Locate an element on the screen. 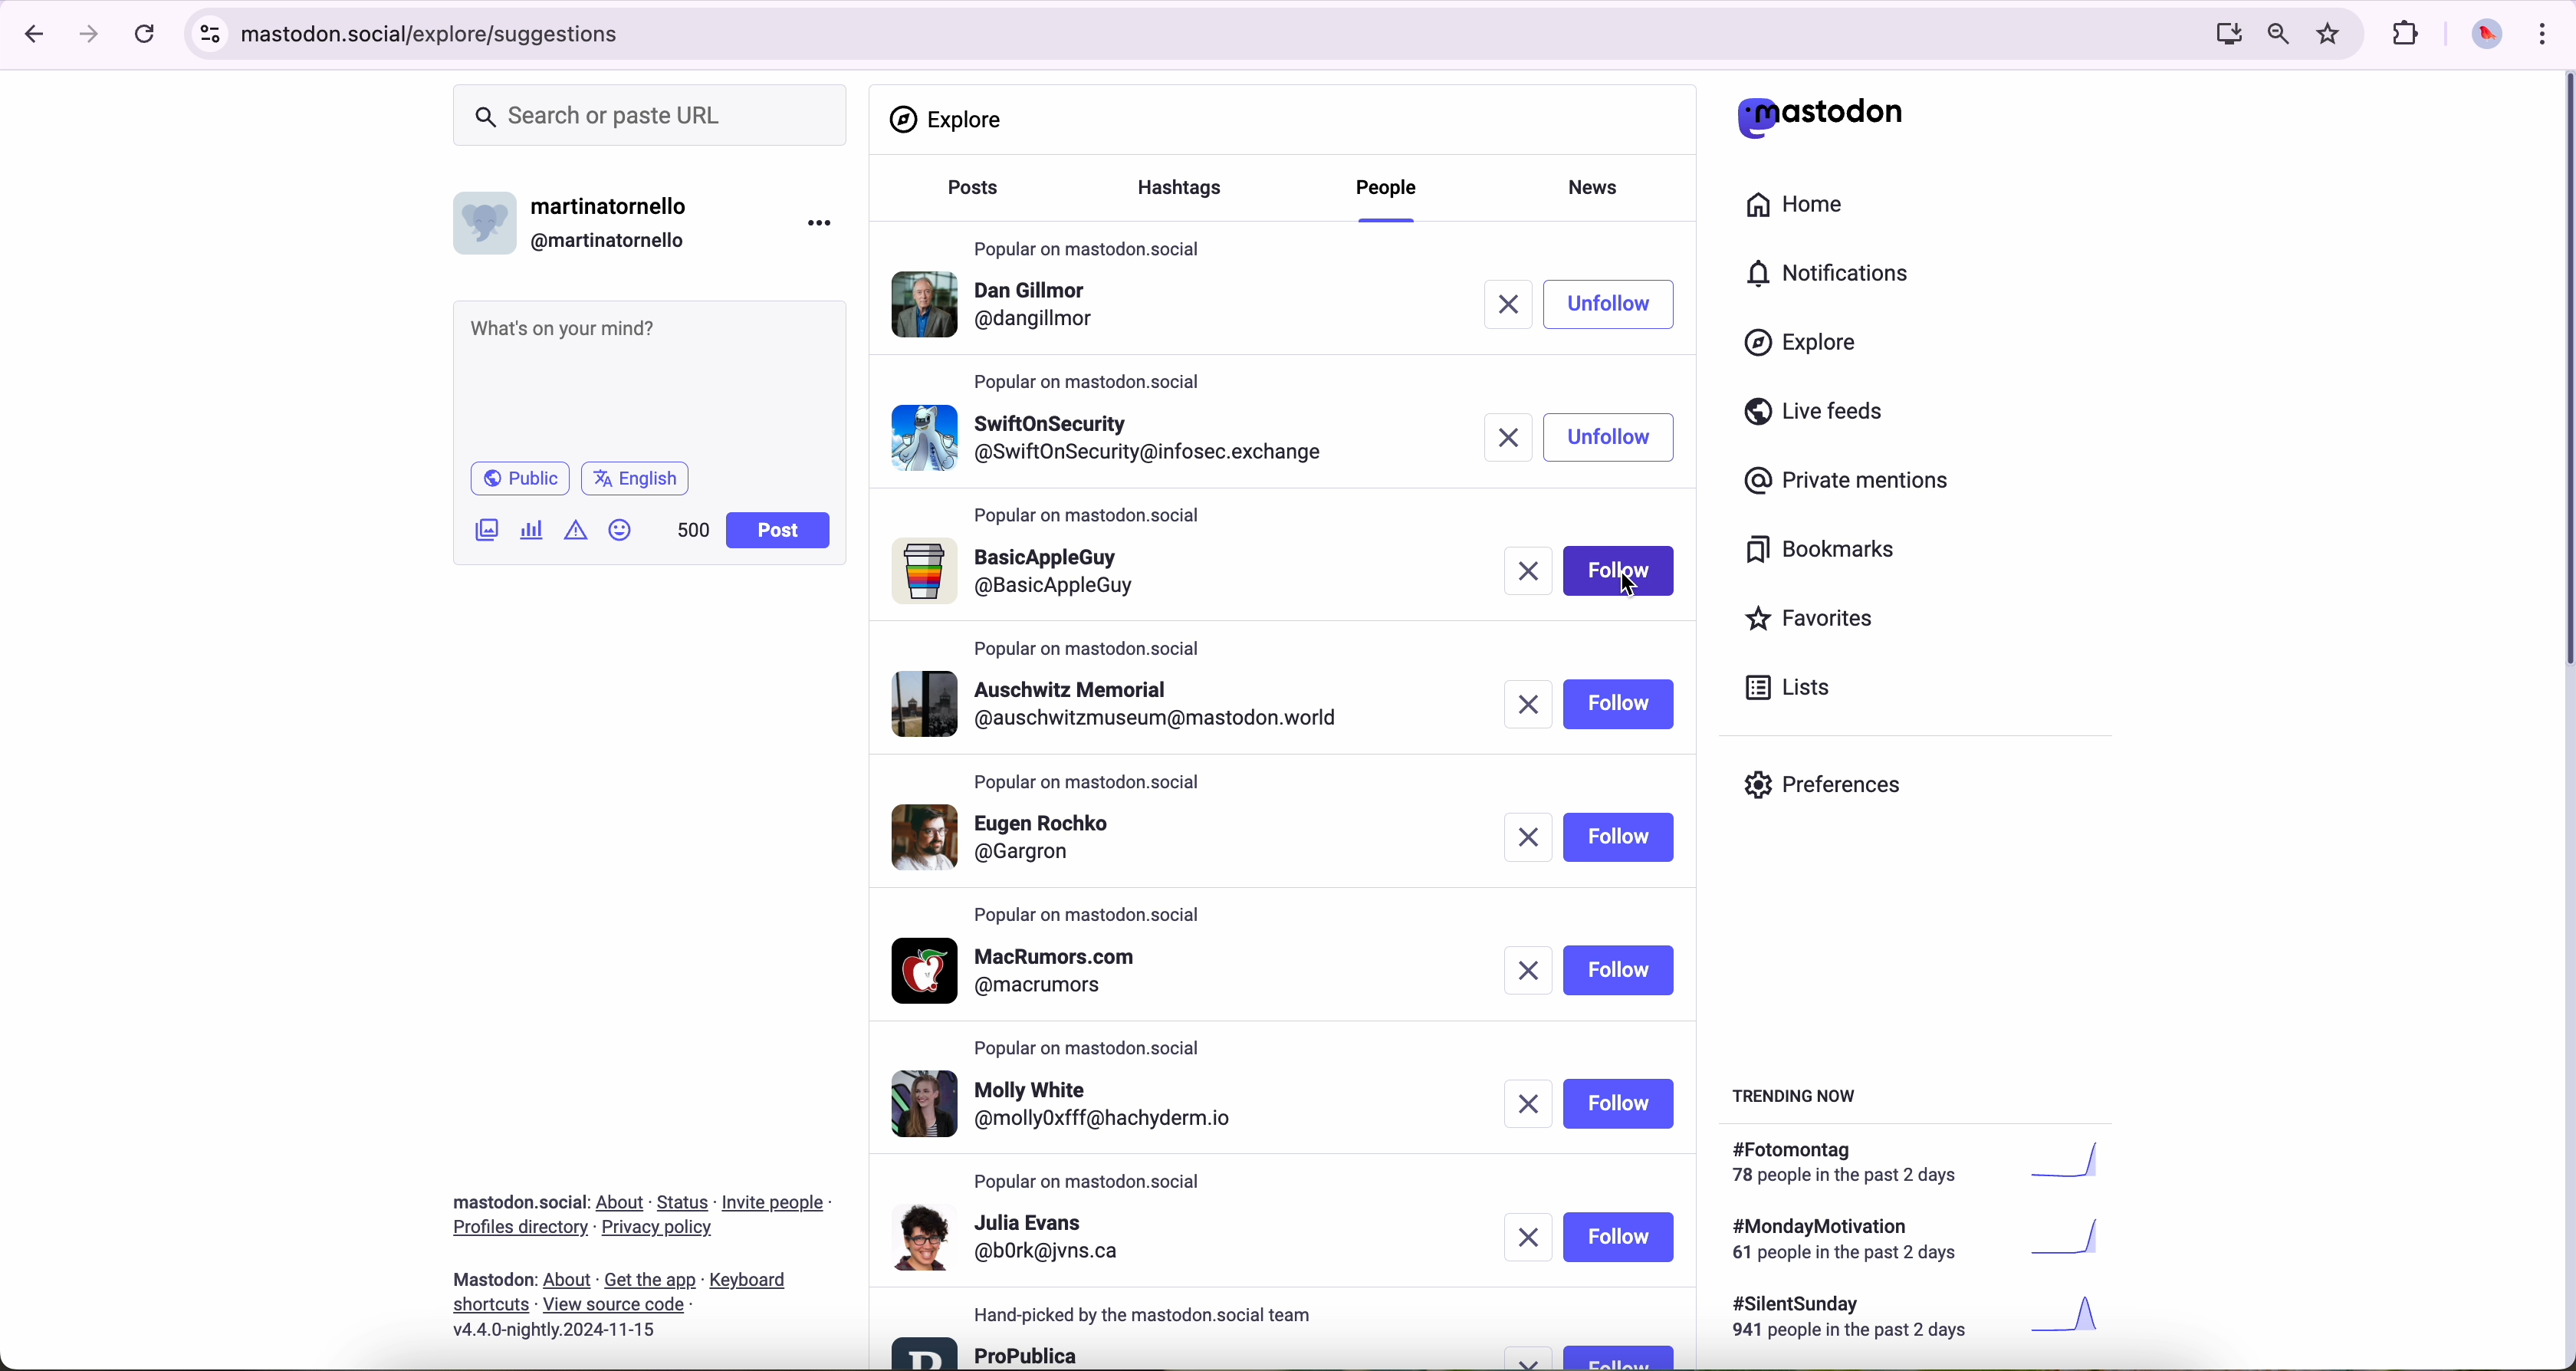 This screenshot has width=2576, height=1371. private mentions is located at coordinates (1848, 482).